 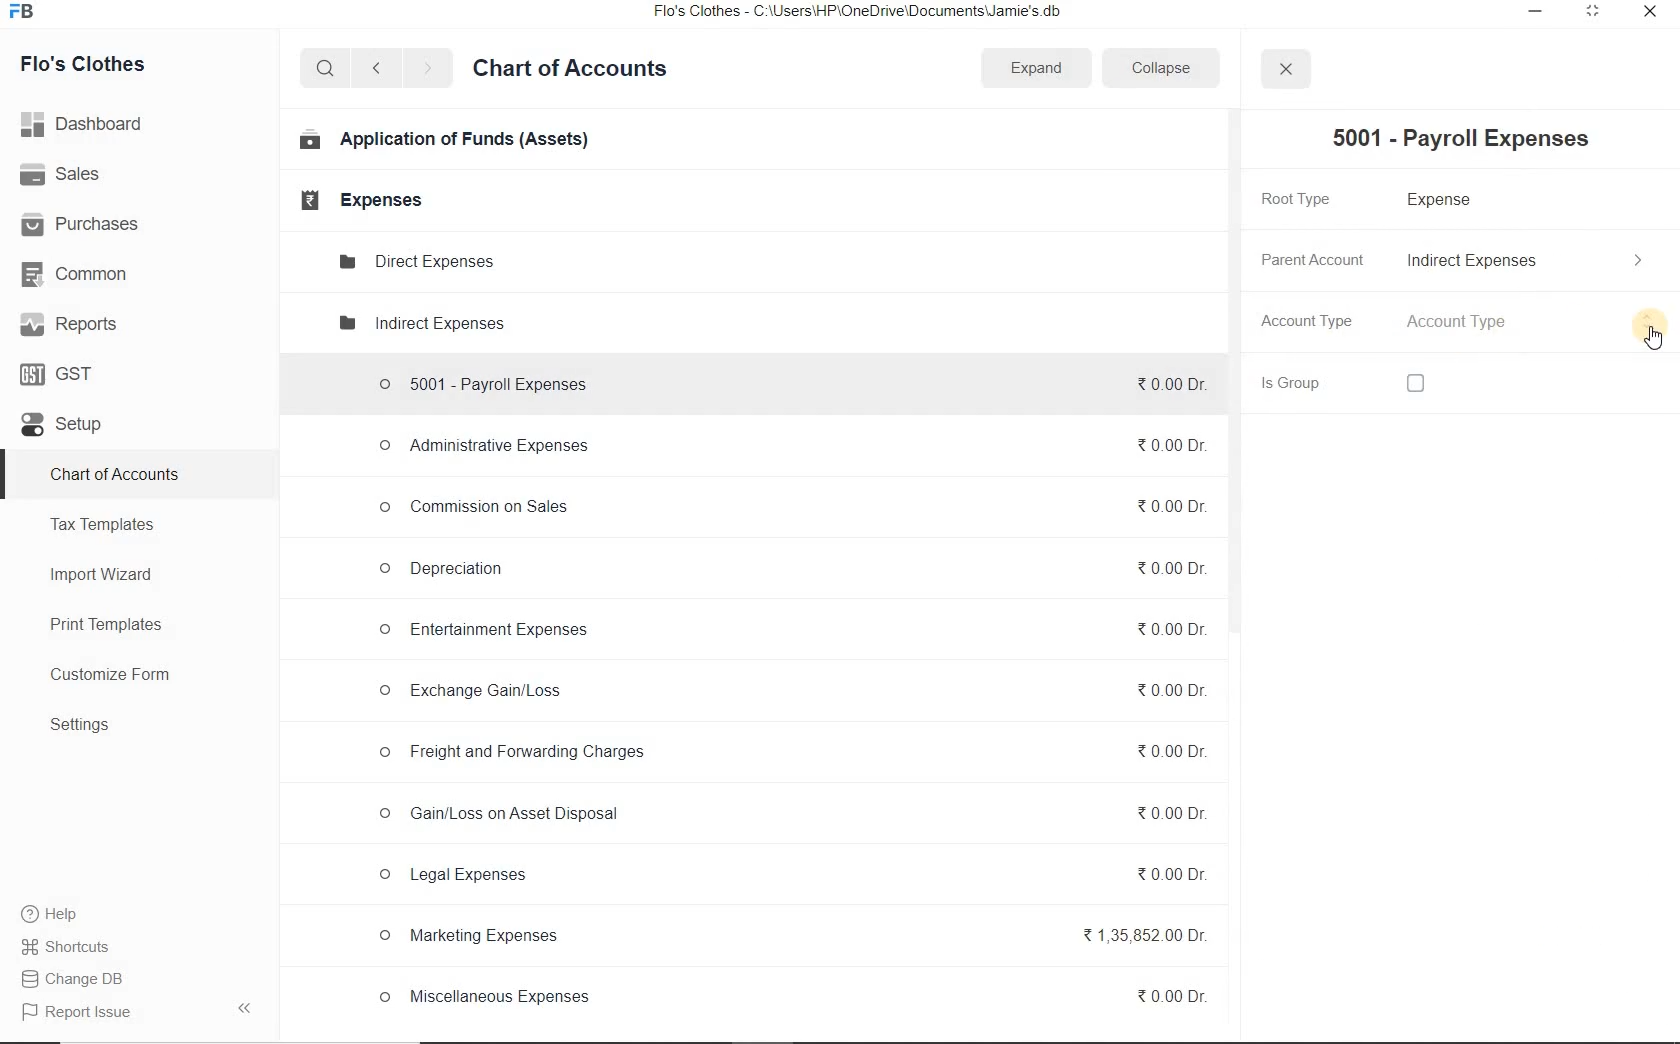 What do you see at coordinates (375, 69) in the screenshot?
I see `previous` at bounding box center [375, 69].